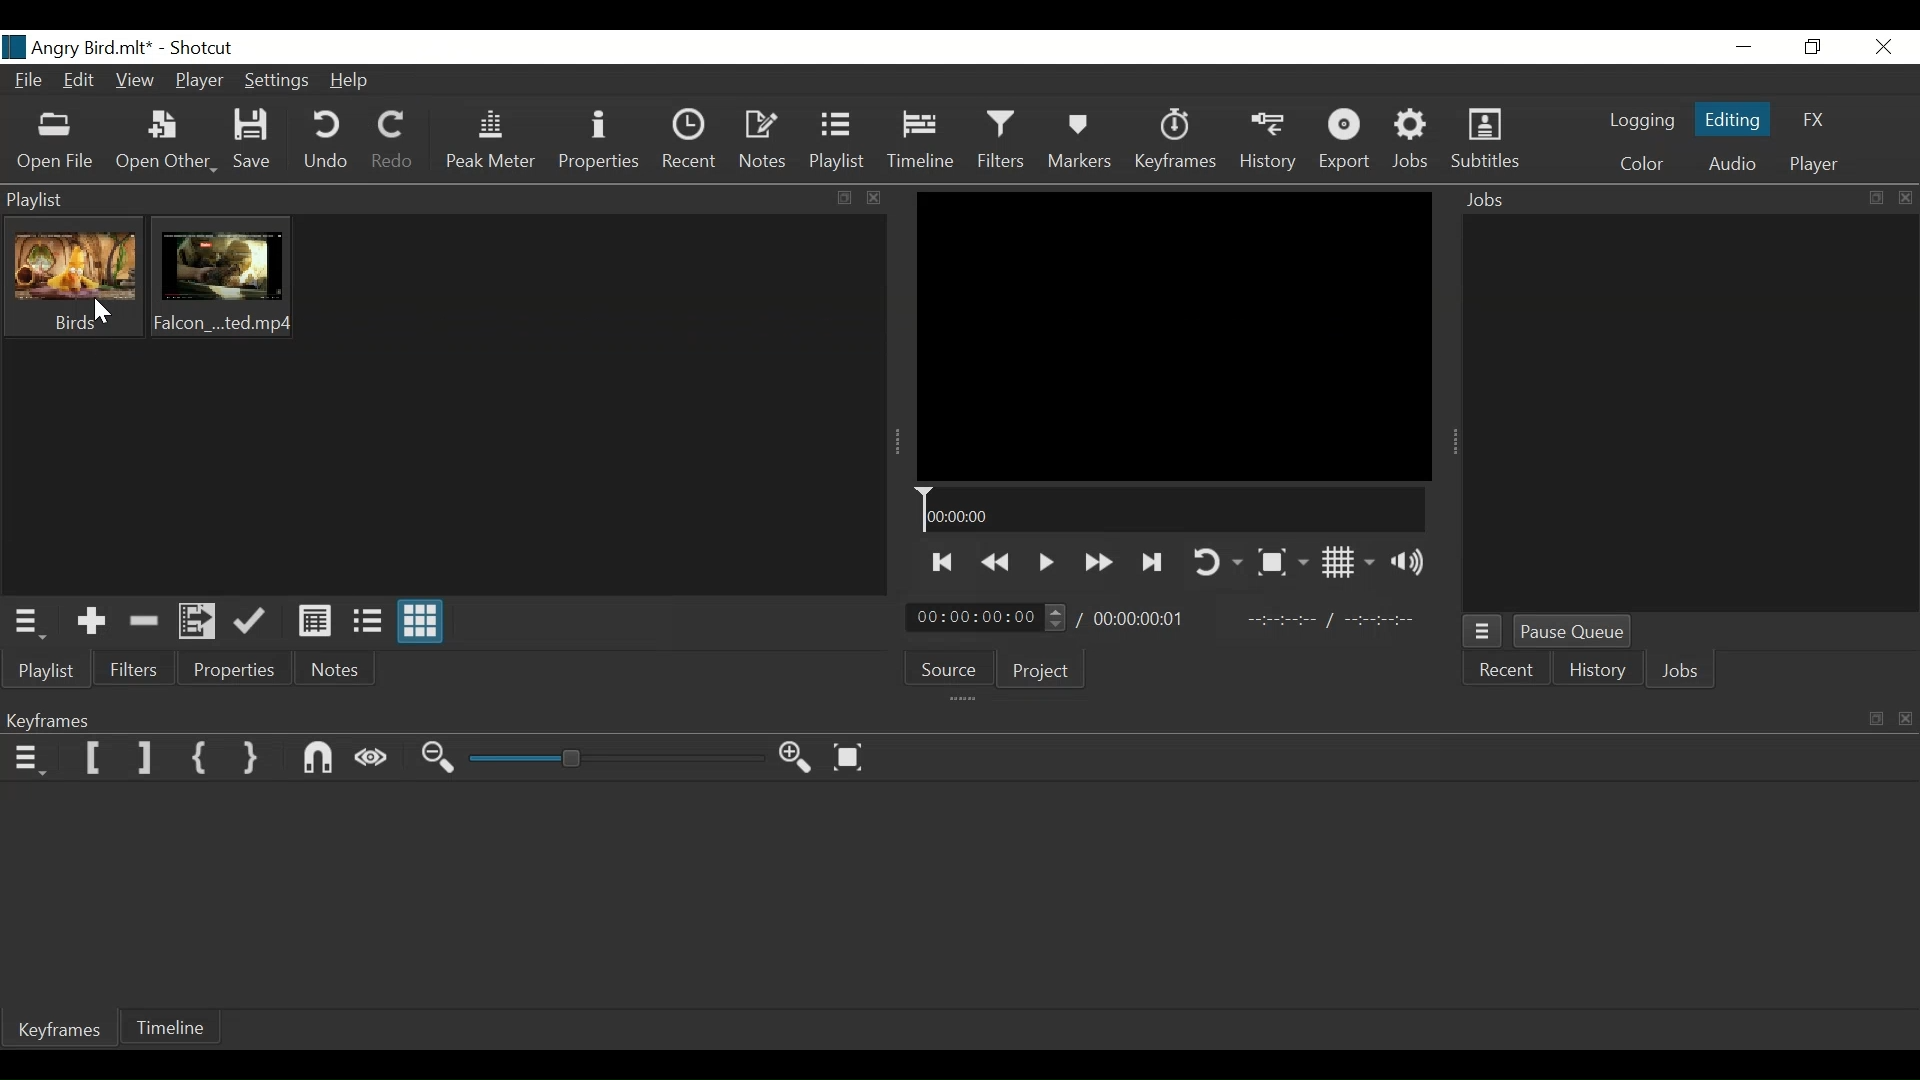 This screenshot has width=1920, height=1080. I want to click on Markers, so click(1085, 143).